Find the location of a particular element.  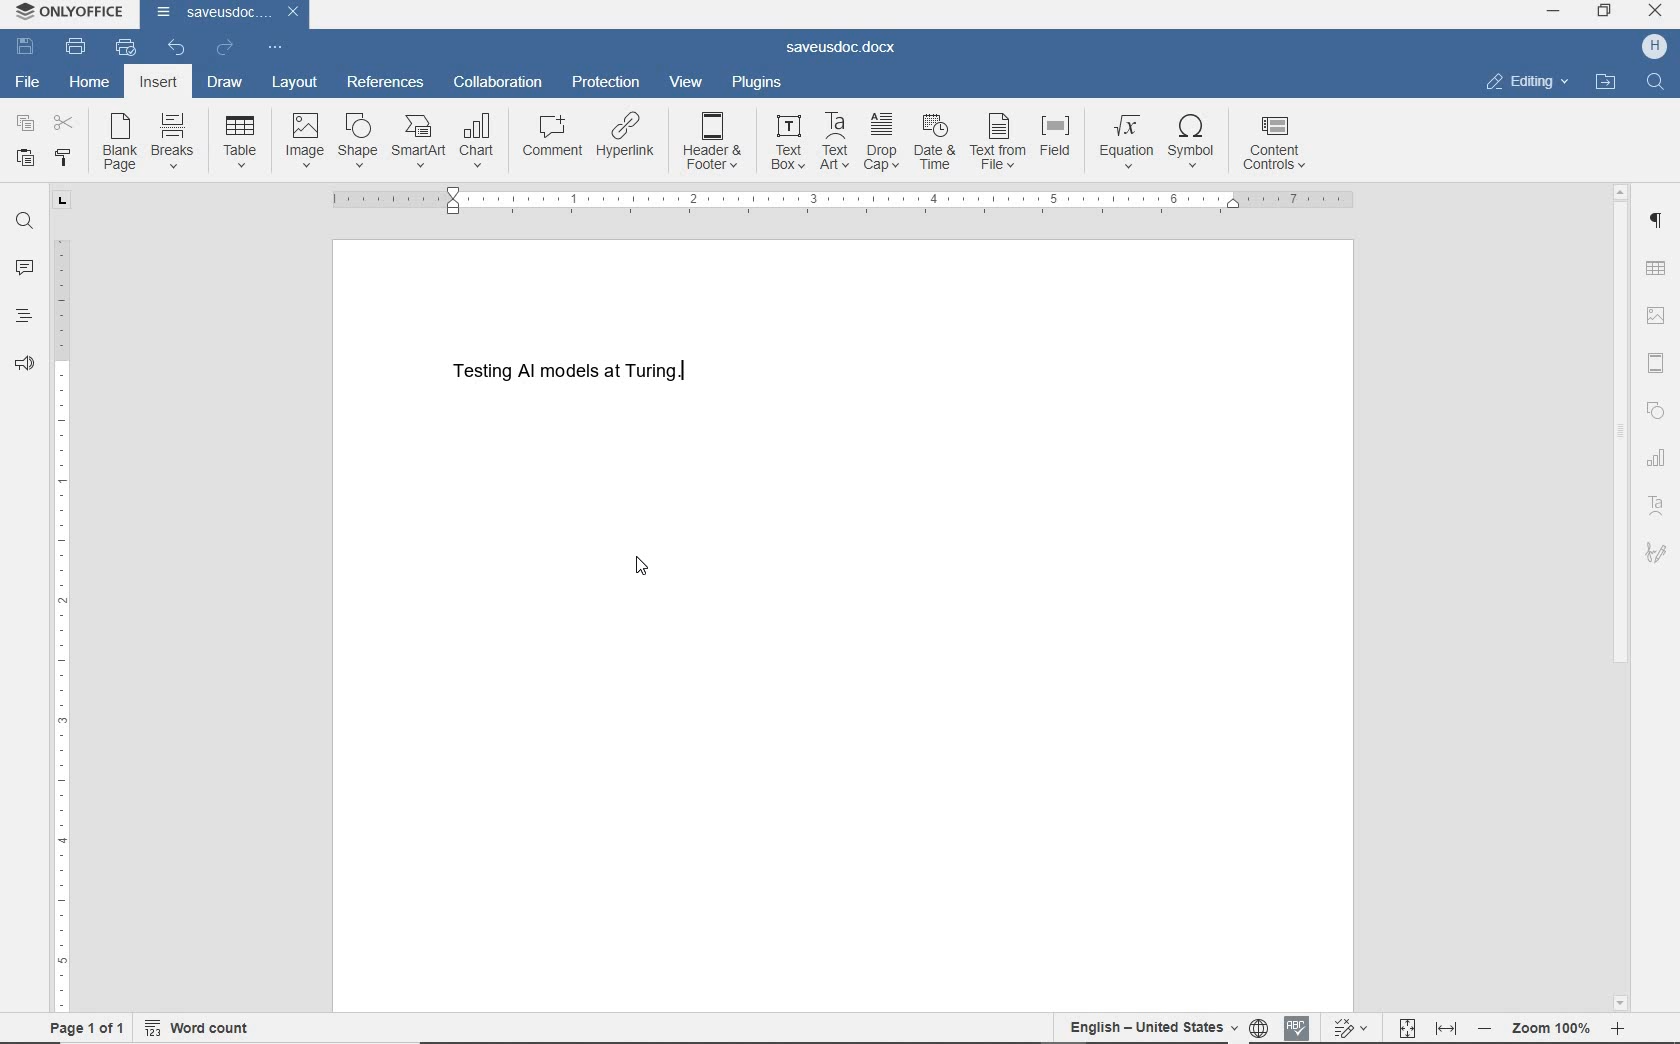

plugins is located at coordinates (757, 84).